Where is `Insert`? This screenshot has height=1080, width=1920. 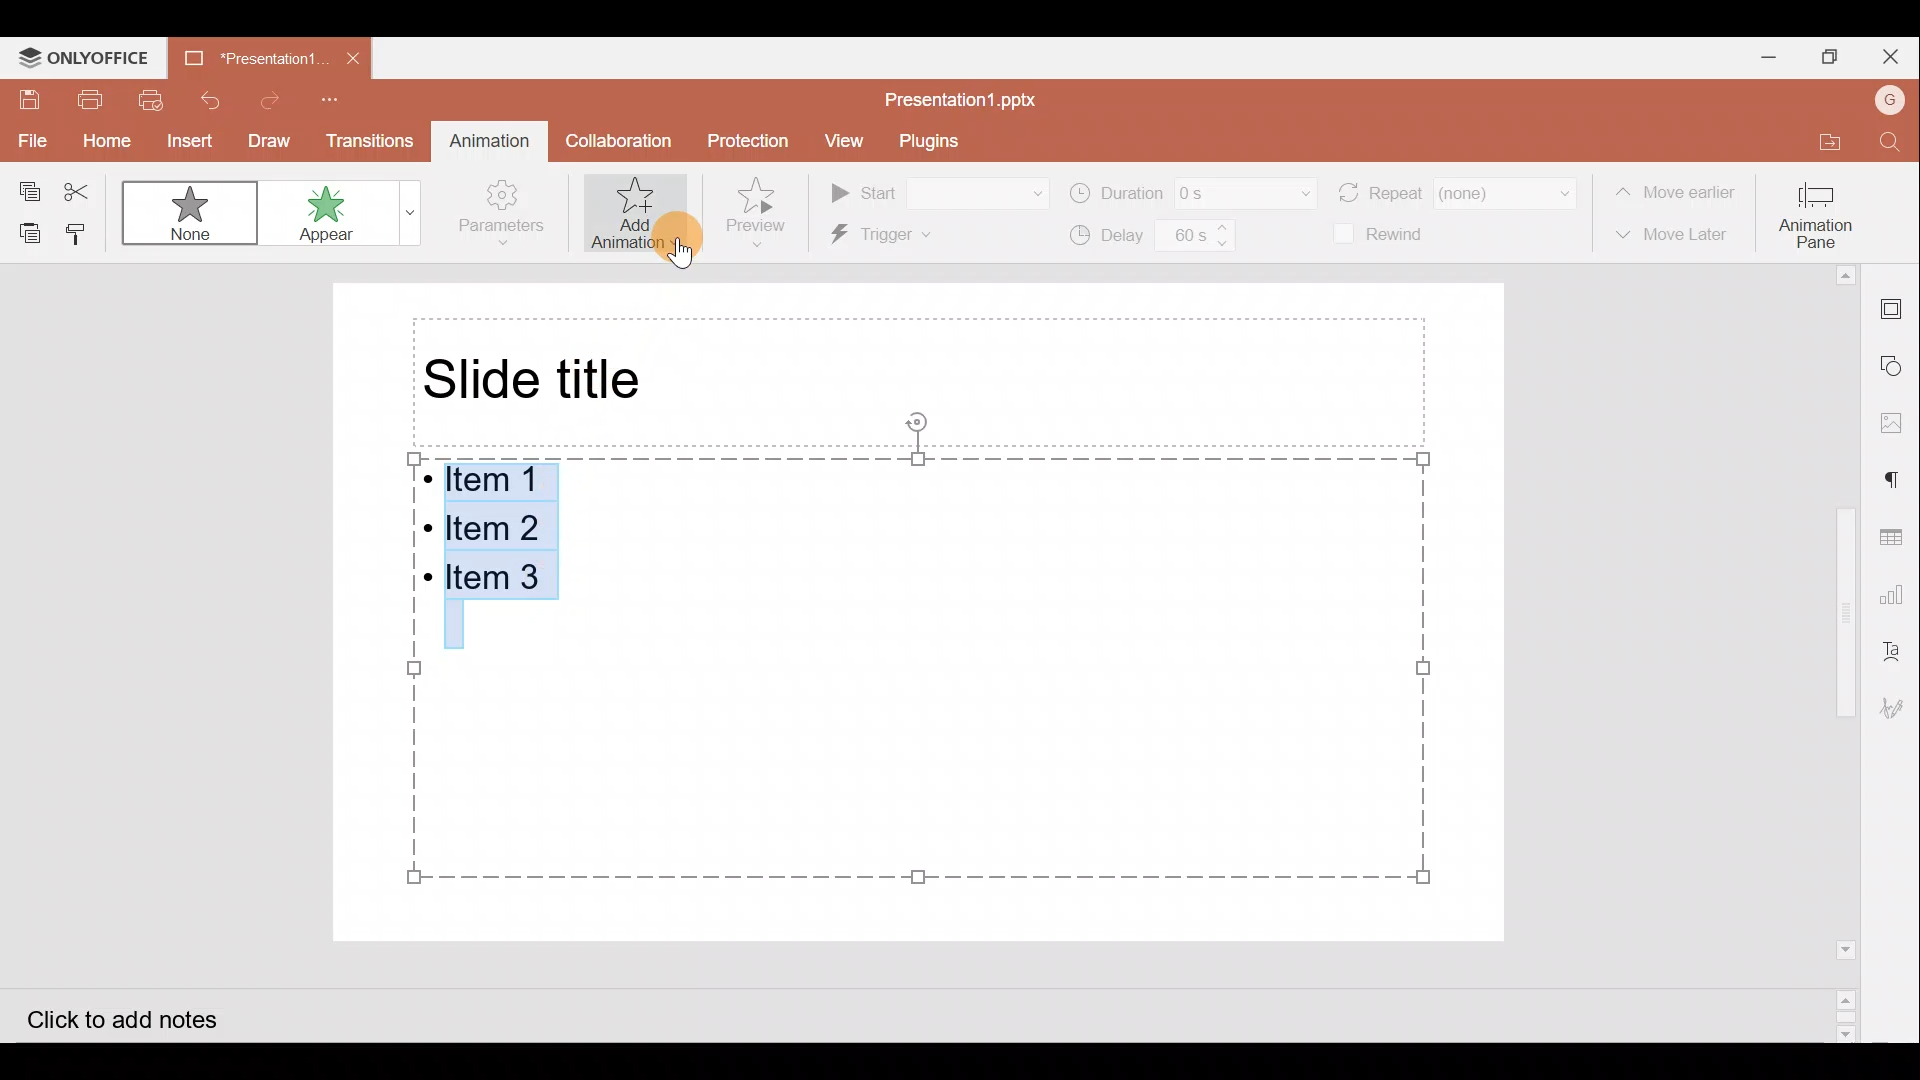 Insert is located at coordinates (184, 138).